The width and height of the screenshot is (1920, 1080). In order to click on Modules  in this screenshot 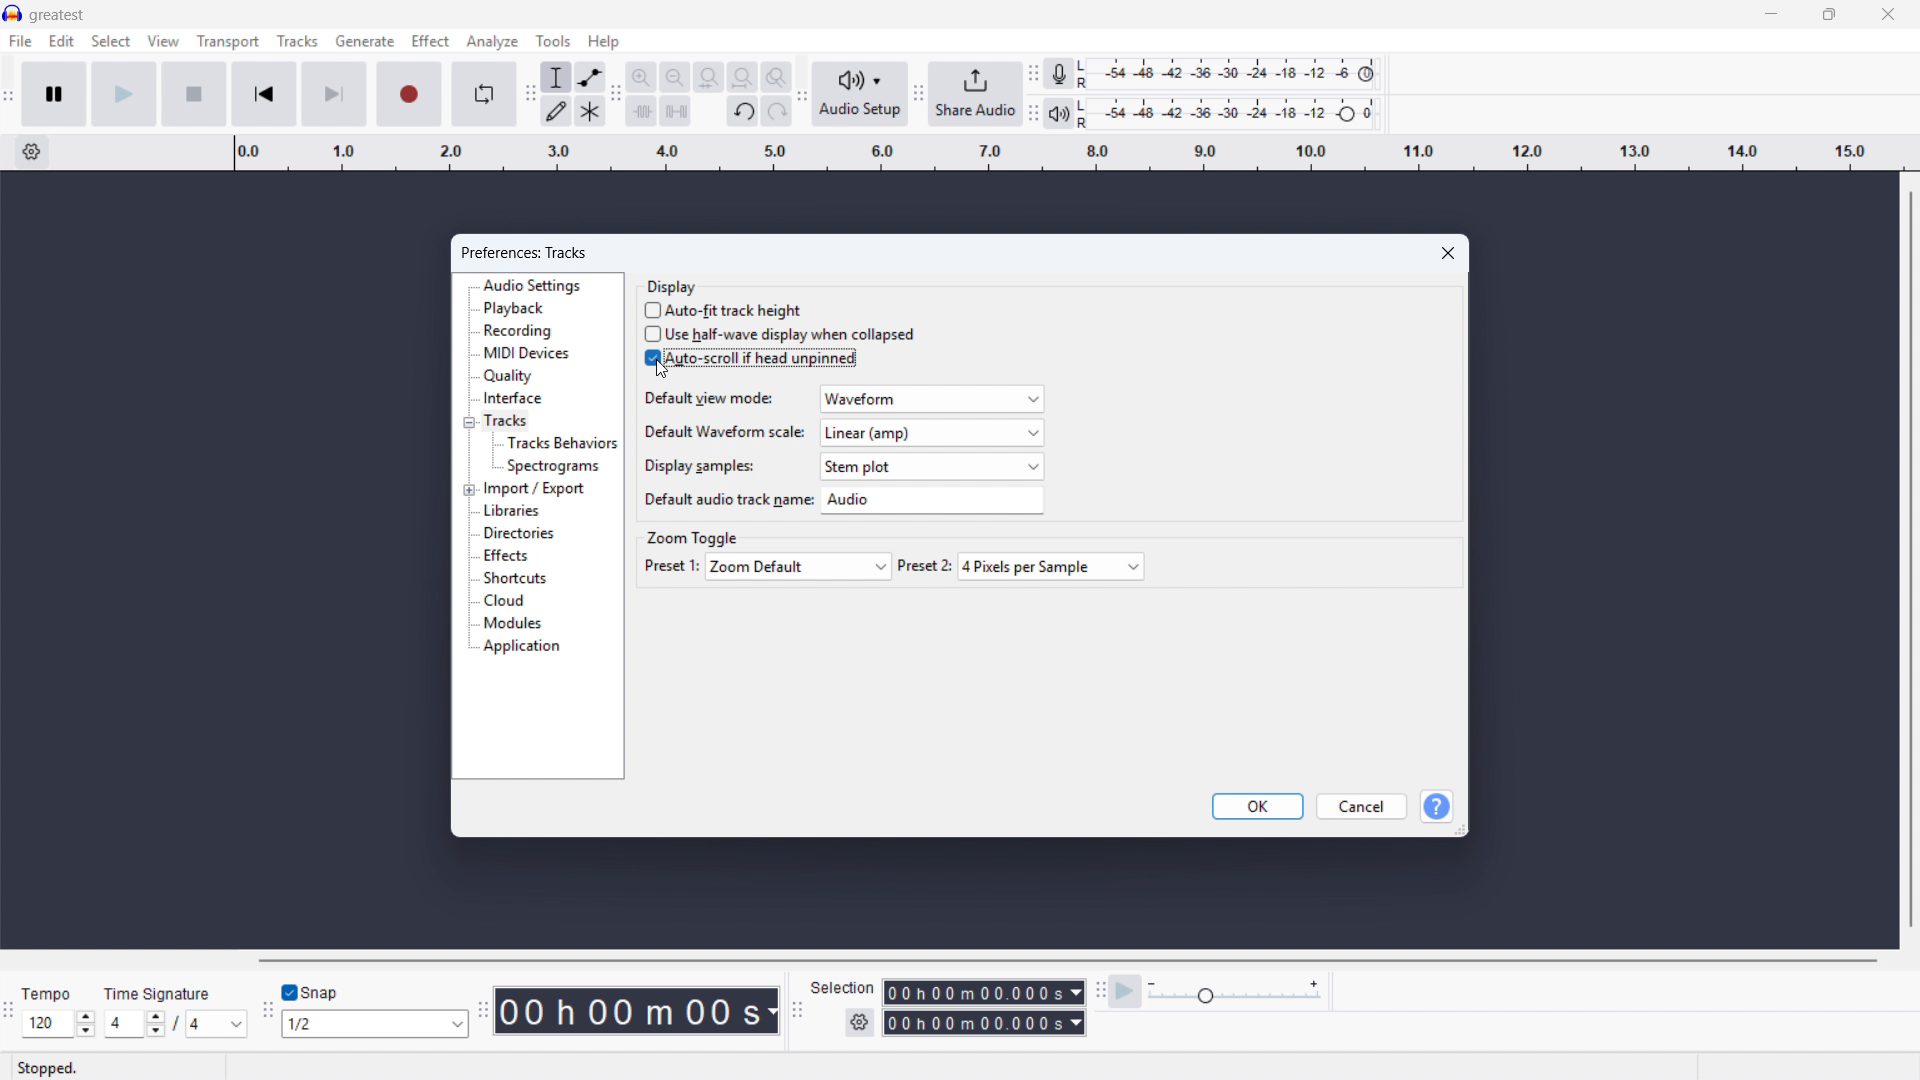, I will do `click(512, 624)`.